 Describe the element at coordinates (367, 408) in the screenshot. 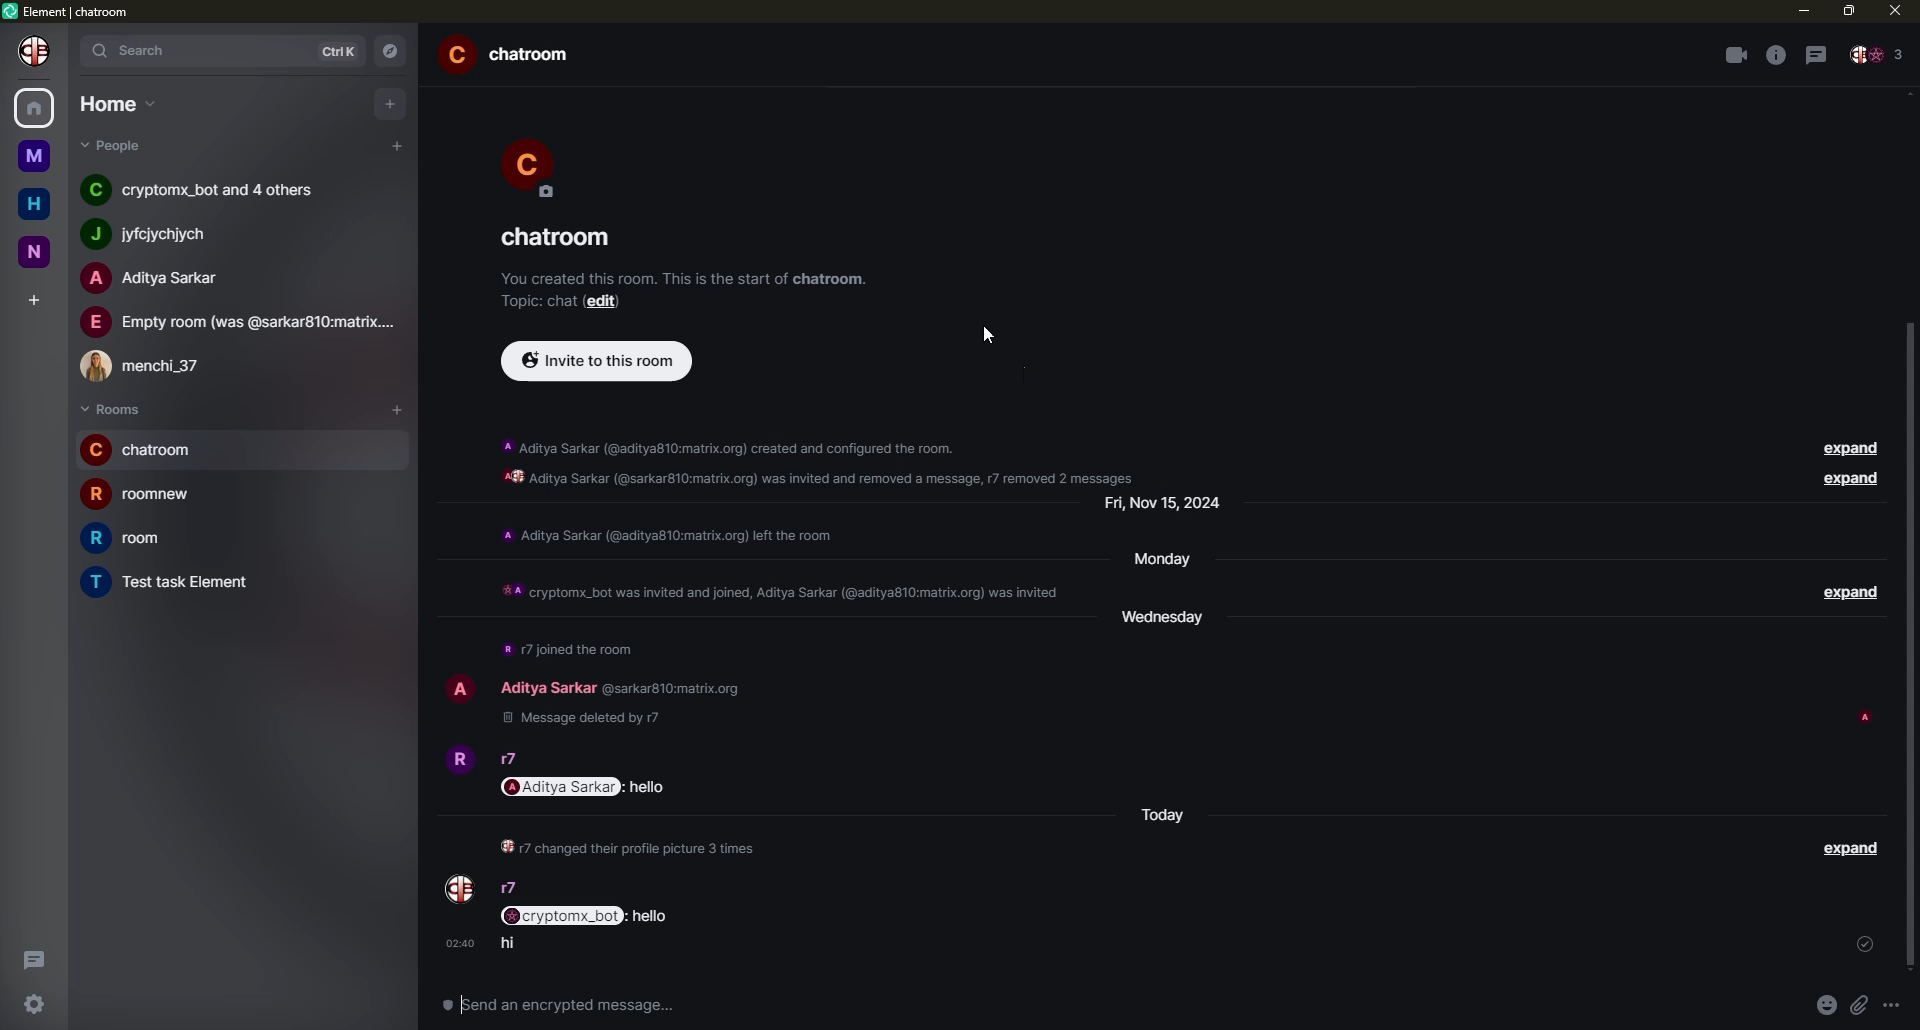

I see `error` at that location.